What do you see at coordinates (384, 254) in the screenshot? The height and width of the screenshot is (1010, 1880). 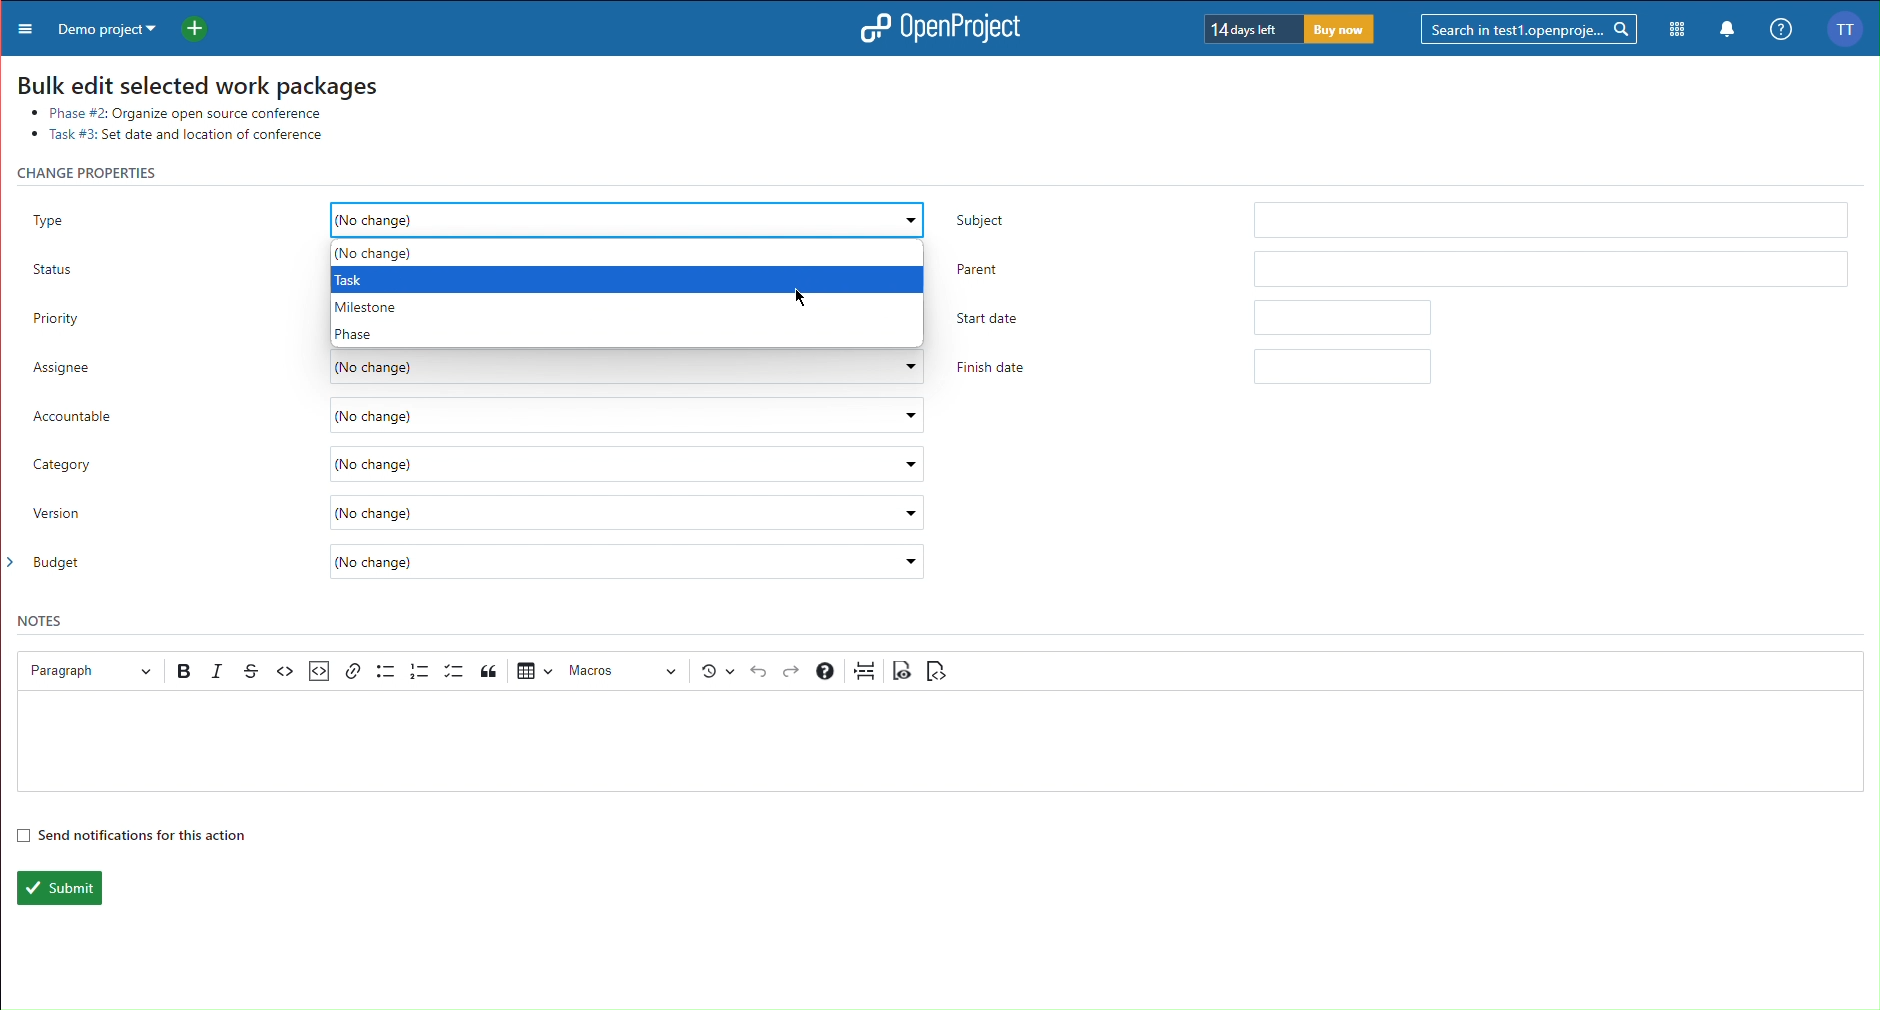 I see `No change` at bounding box center [384, 254].